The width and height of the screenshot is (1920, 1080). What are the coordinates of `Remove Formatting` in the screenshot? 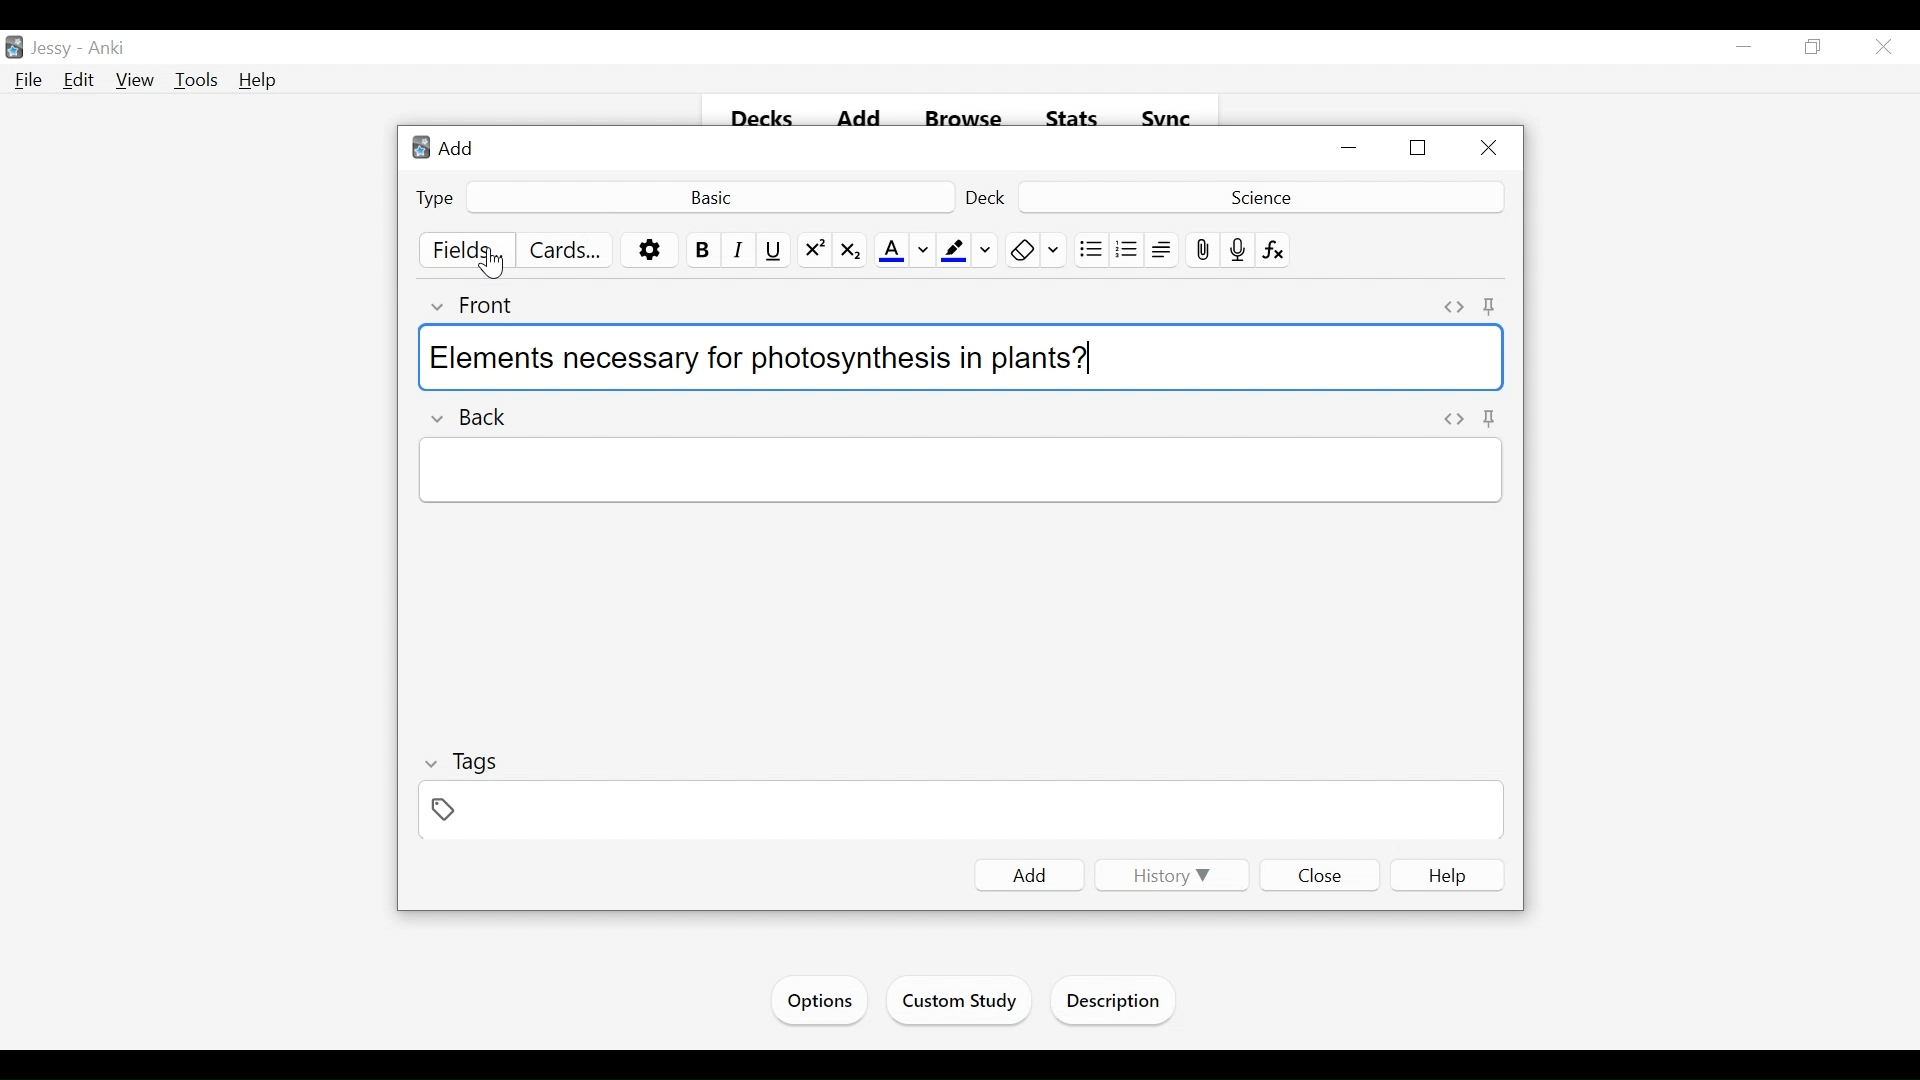 It's located at (1022, 250).